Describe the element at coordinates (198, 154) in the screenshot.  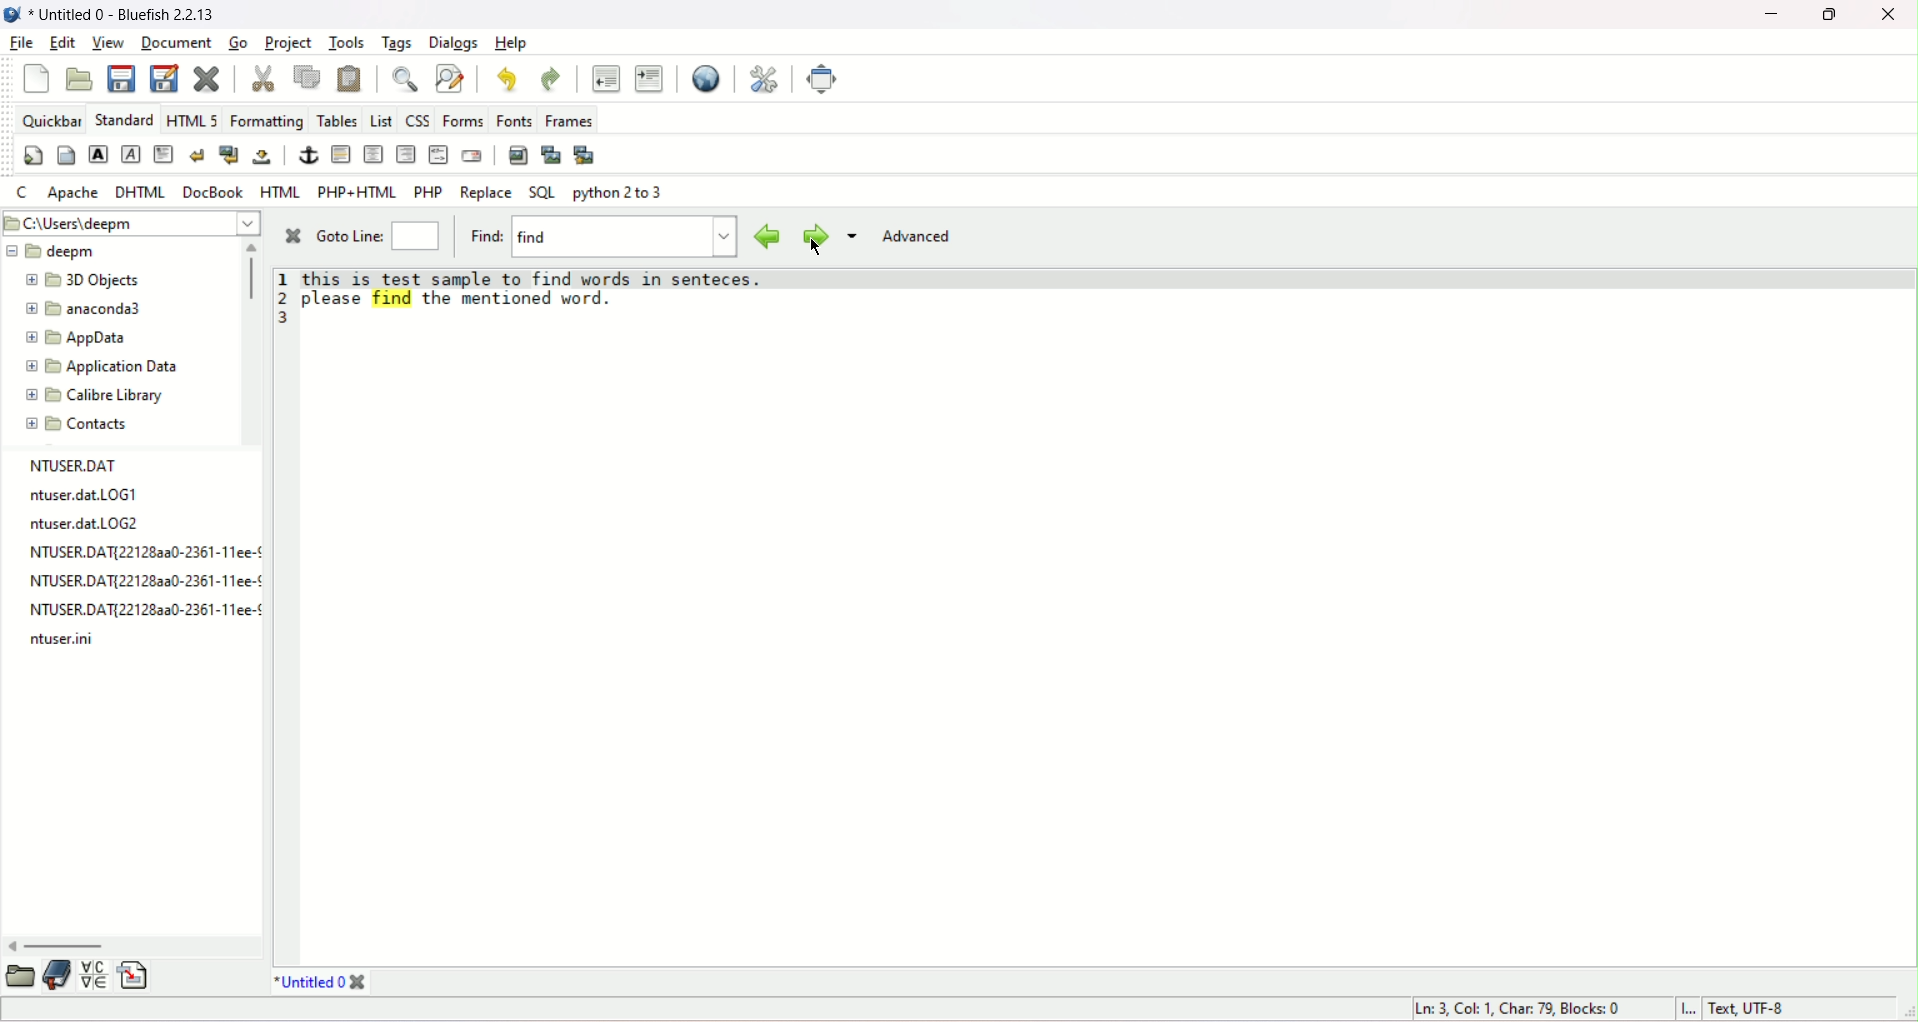
I see `break` at that location.